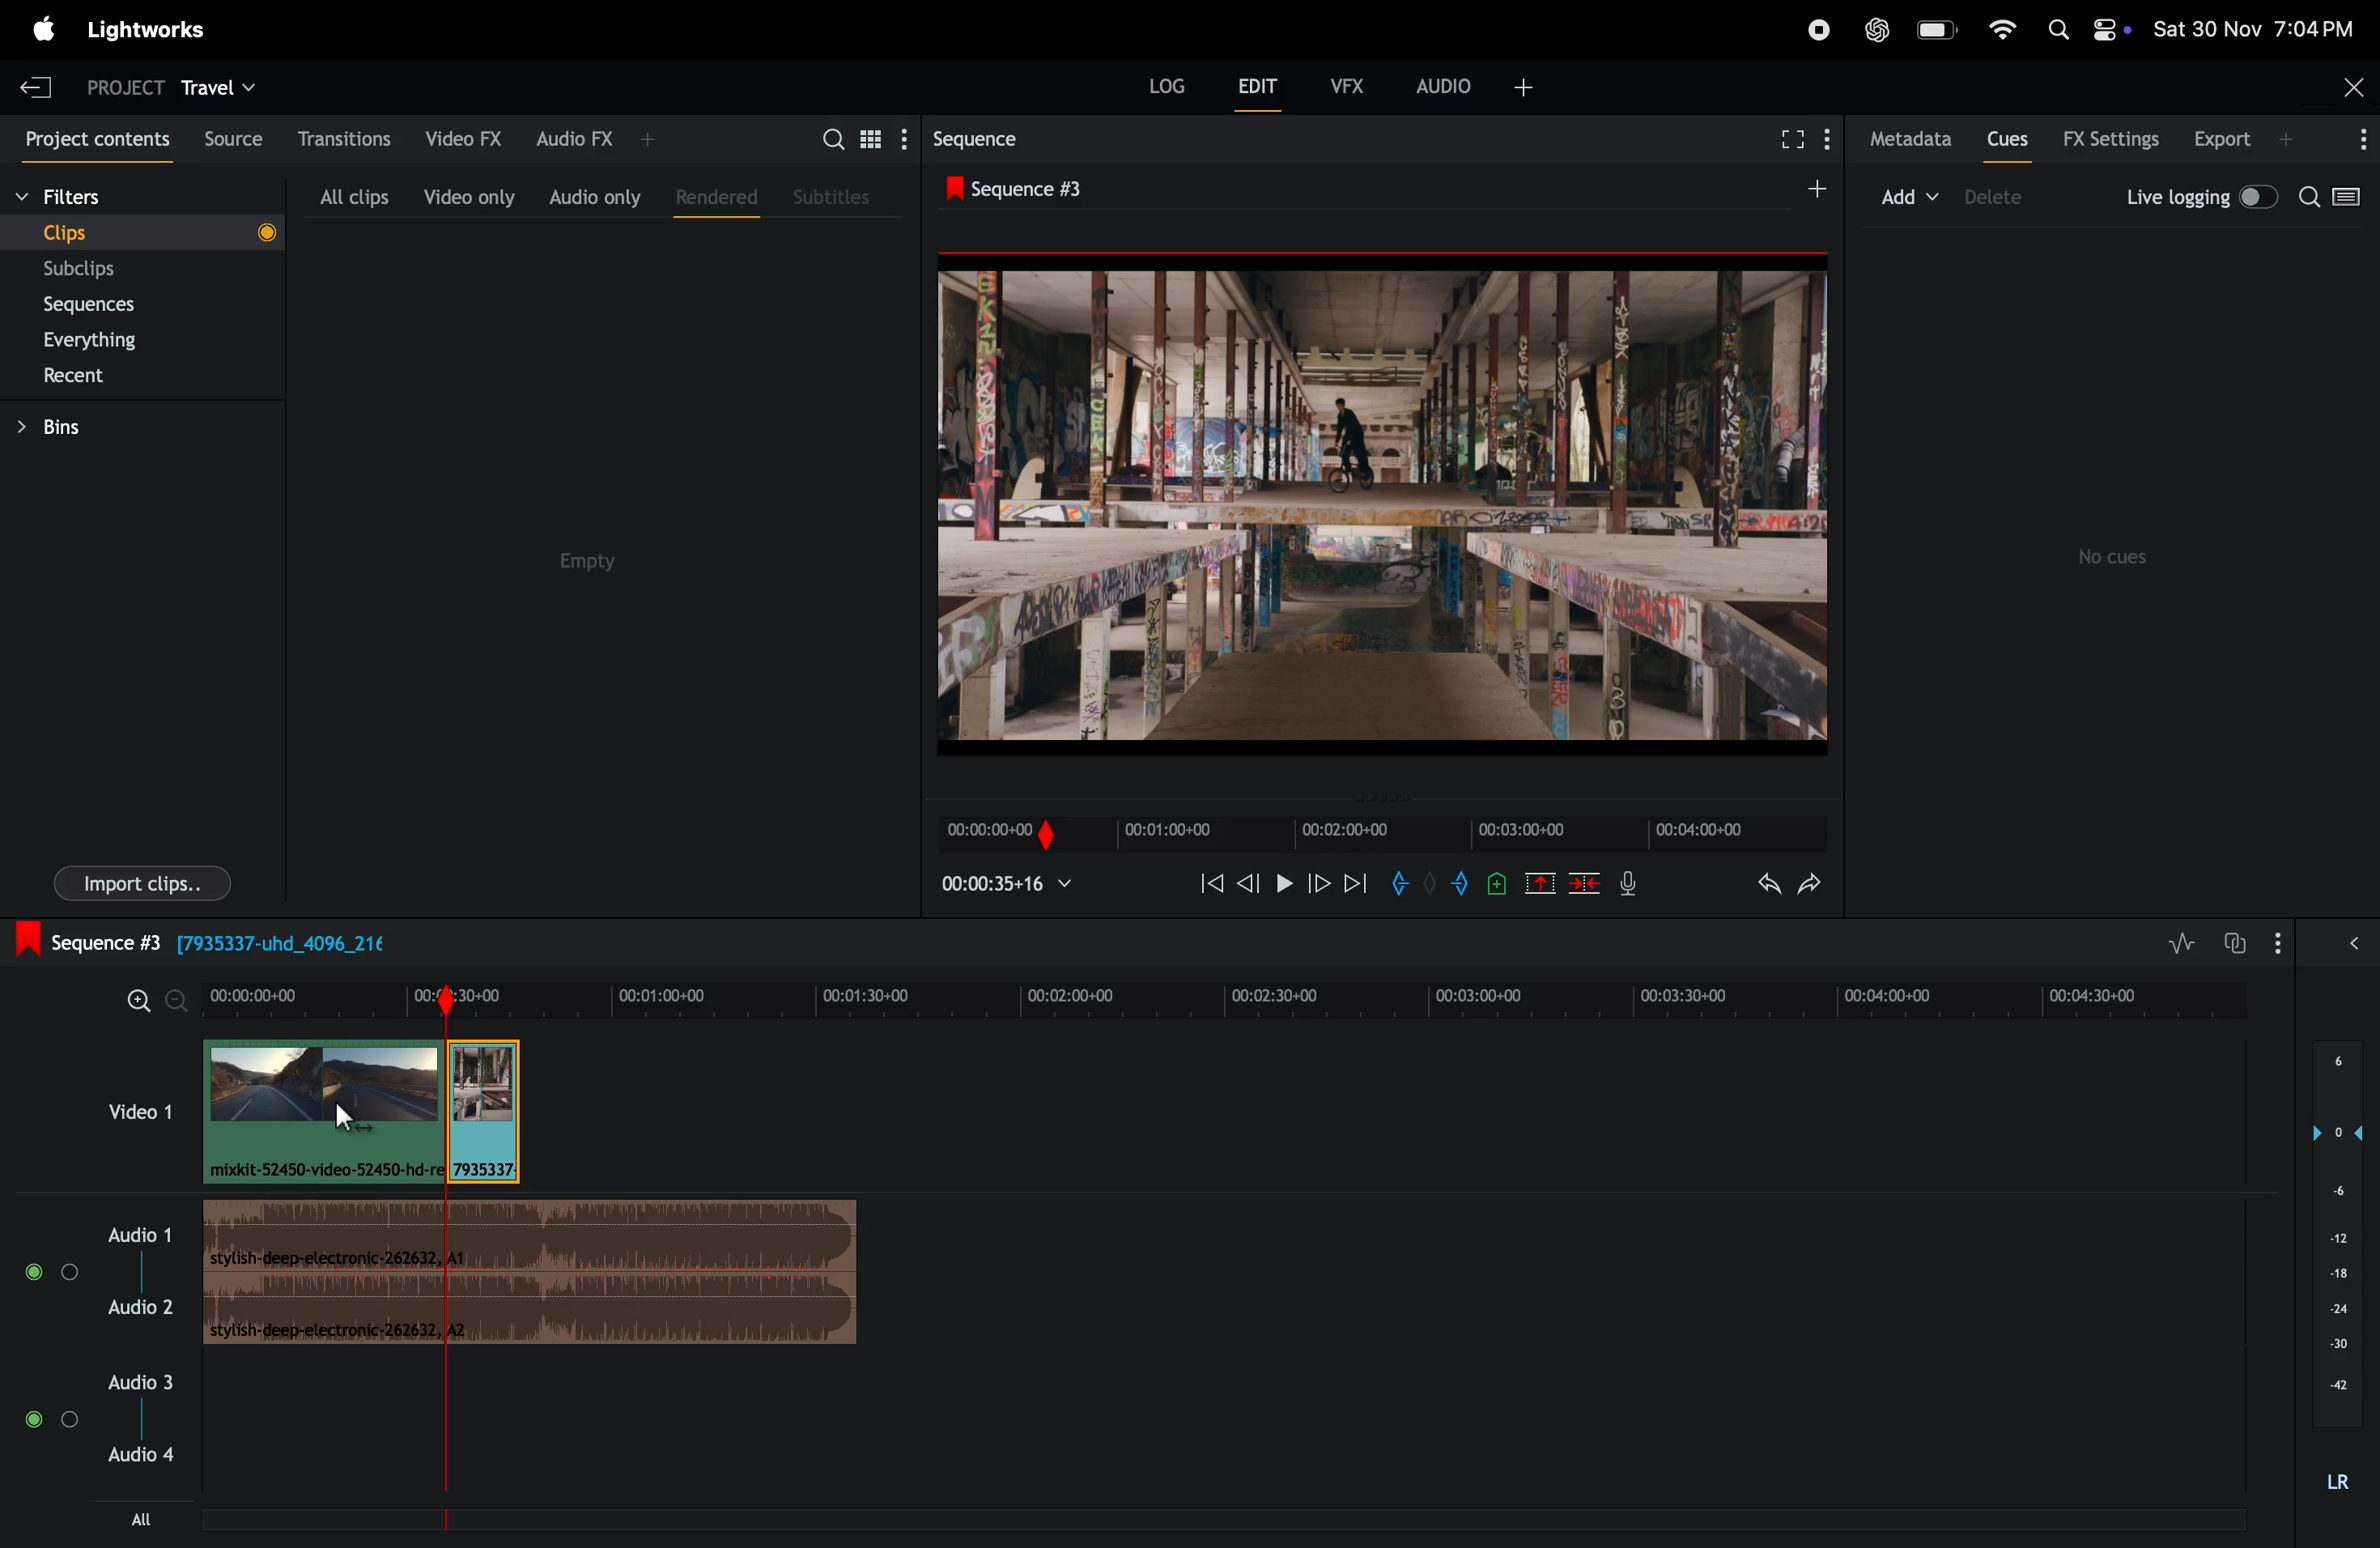 The height and width of the screenshot is (1548, 2380). What do you see at coordinates (1903, 140) in the screenshot?
I see `metadata` at bounding box center [1903, 140].